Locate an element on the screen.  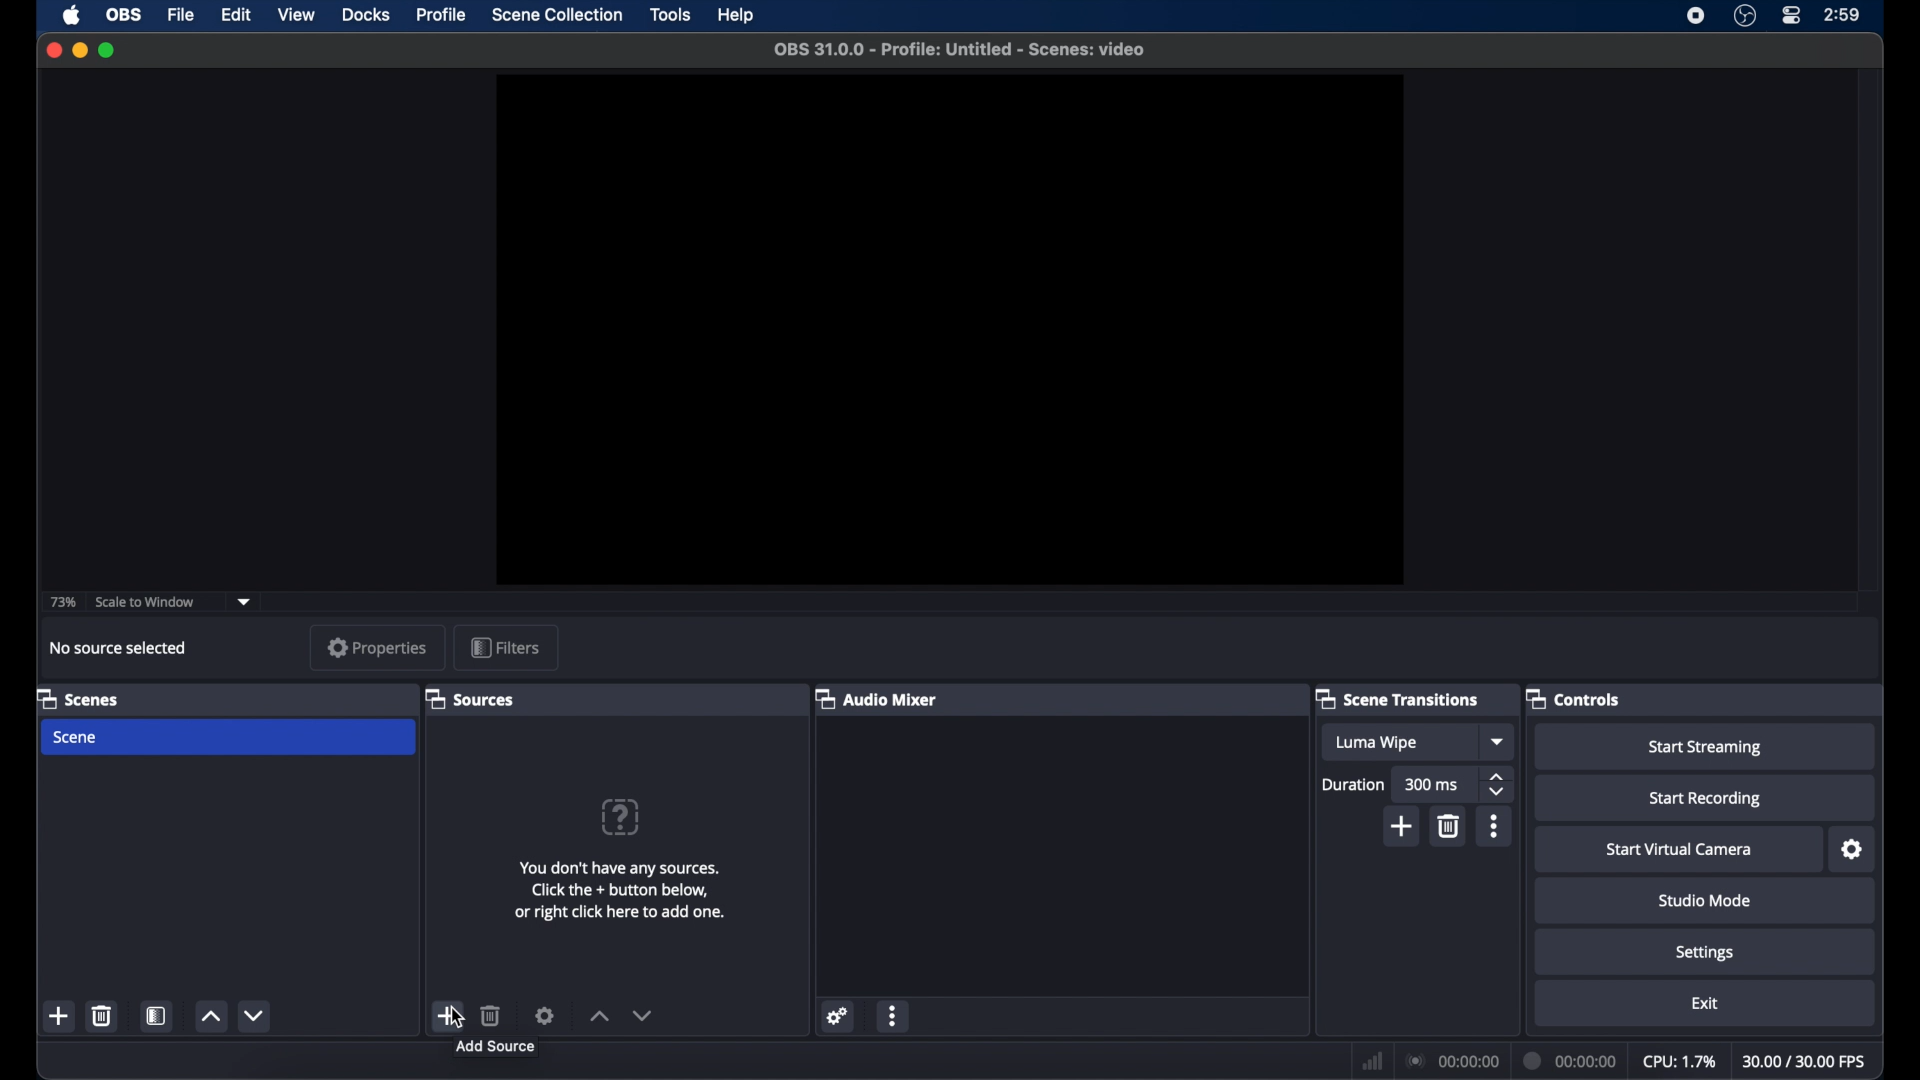
300 ms is located at coordinates (1433, 783).